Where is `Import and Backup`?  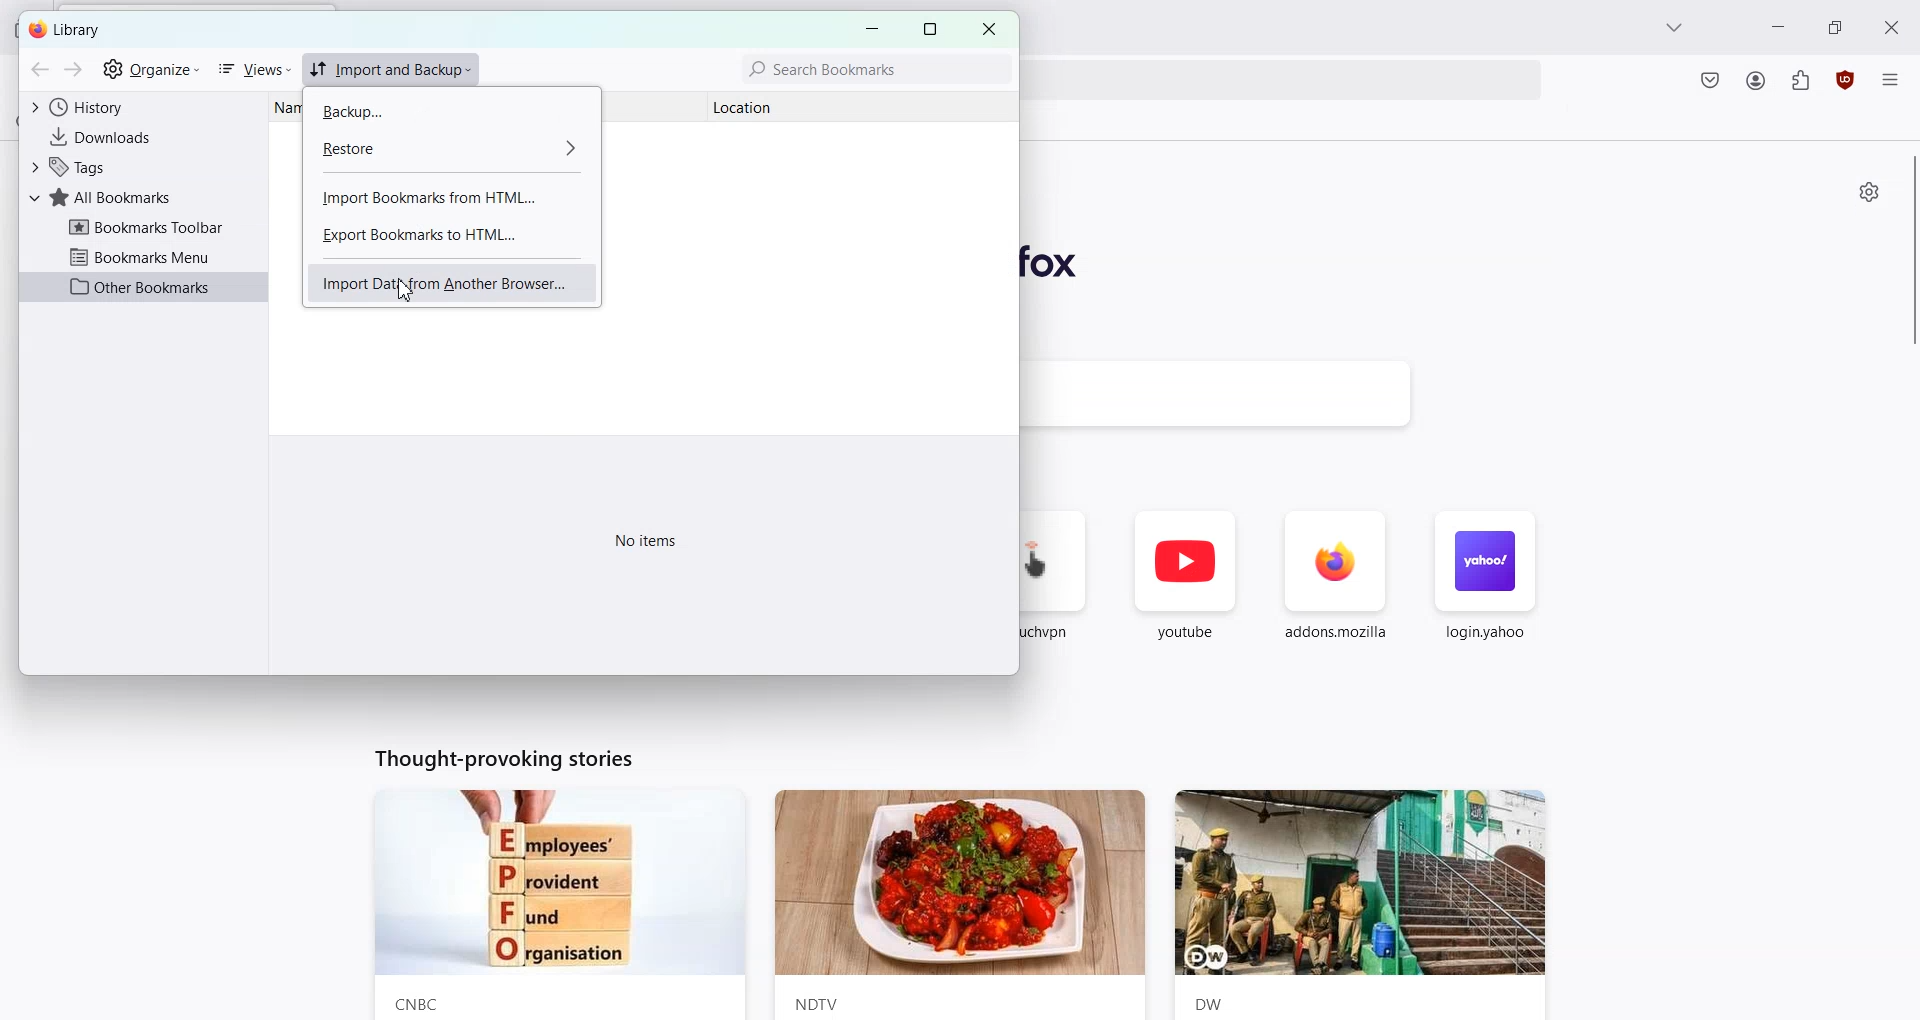
Import and Backup is located at coordinates (391, 70).